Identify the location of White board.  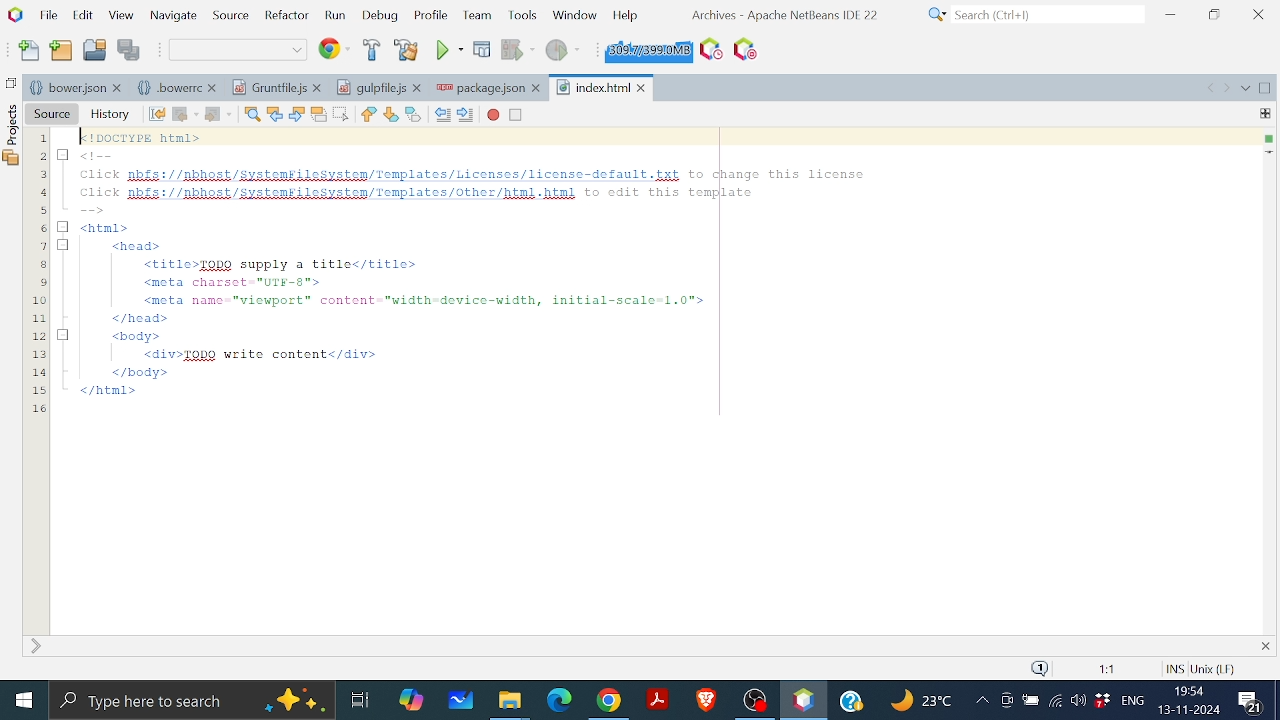
(463, 699).